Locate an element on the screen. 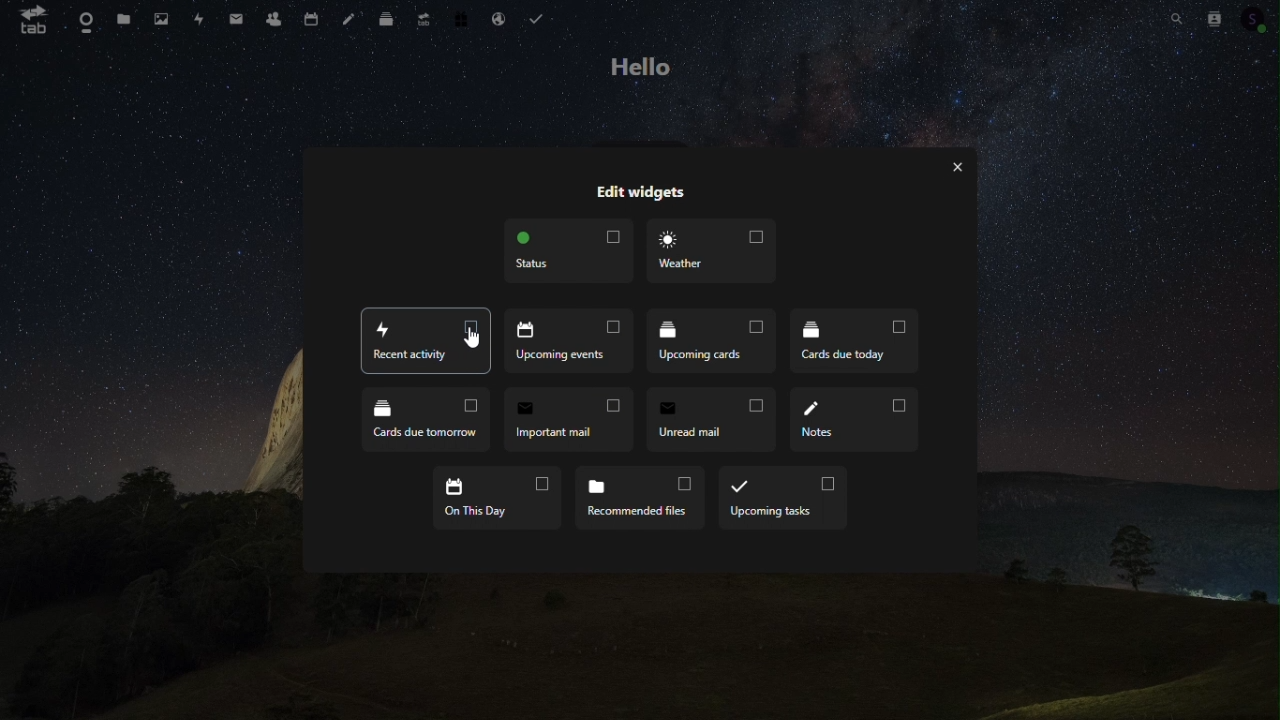 The height and width of the screenshot is (720, 1280). Email hosting is located at coordinates (497, 20).